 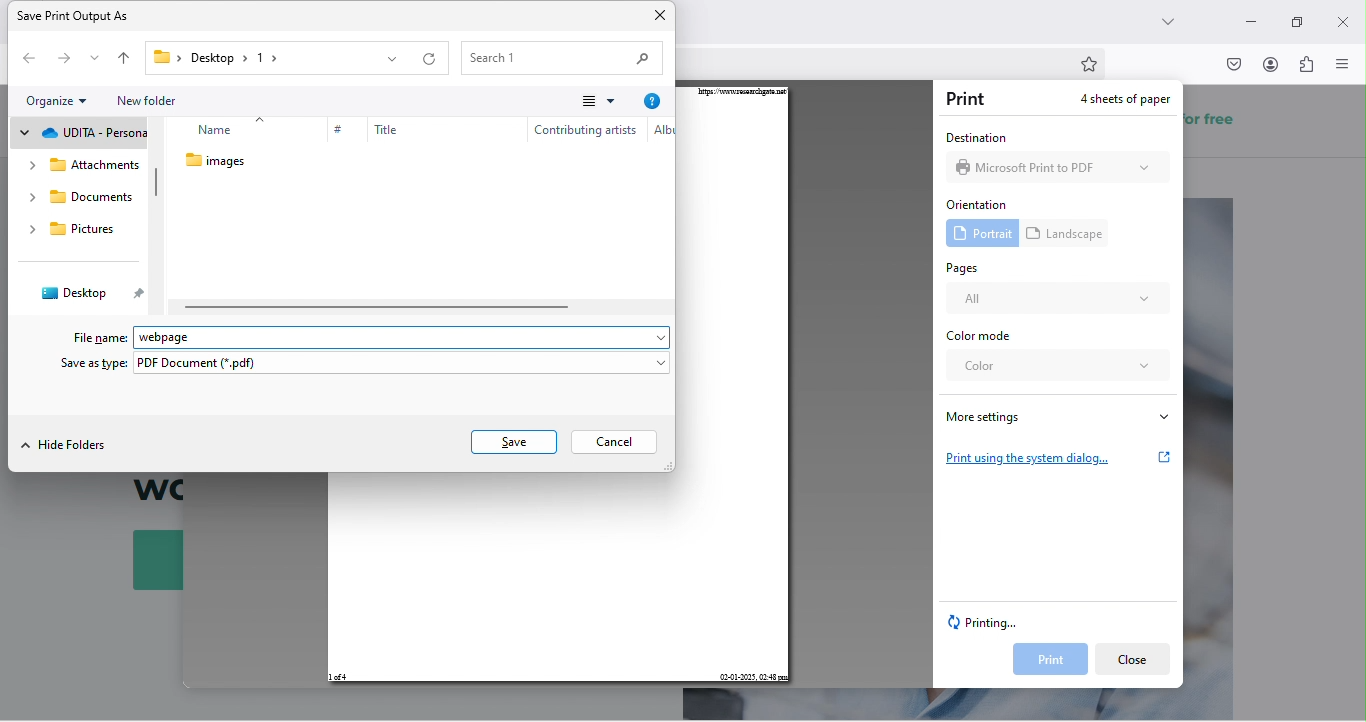 What do you see at coordinates (1093, 64) in the screenshot?
I see `bookmark` at bounding box center [1093, 64].